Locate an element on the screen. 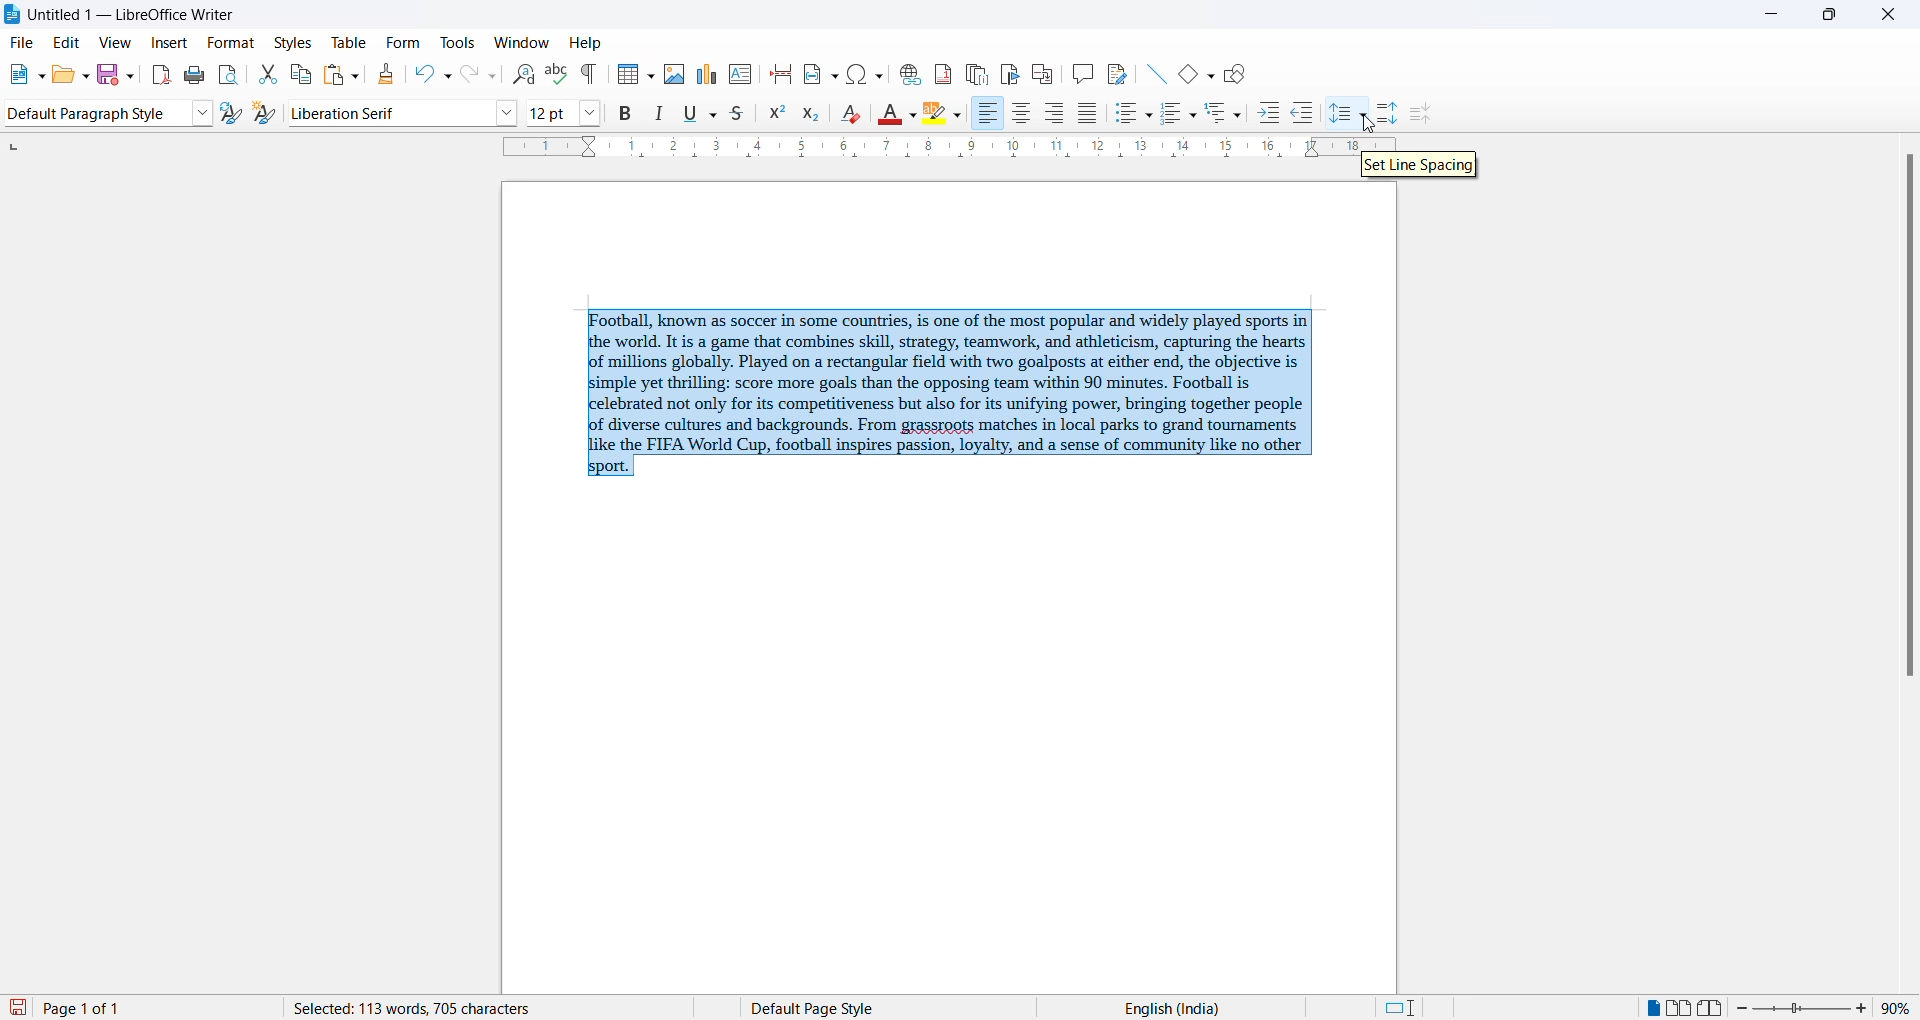 Image resolution: width=1920 pixels, height=1020 pixels. form is located at coordinates (400, 42).